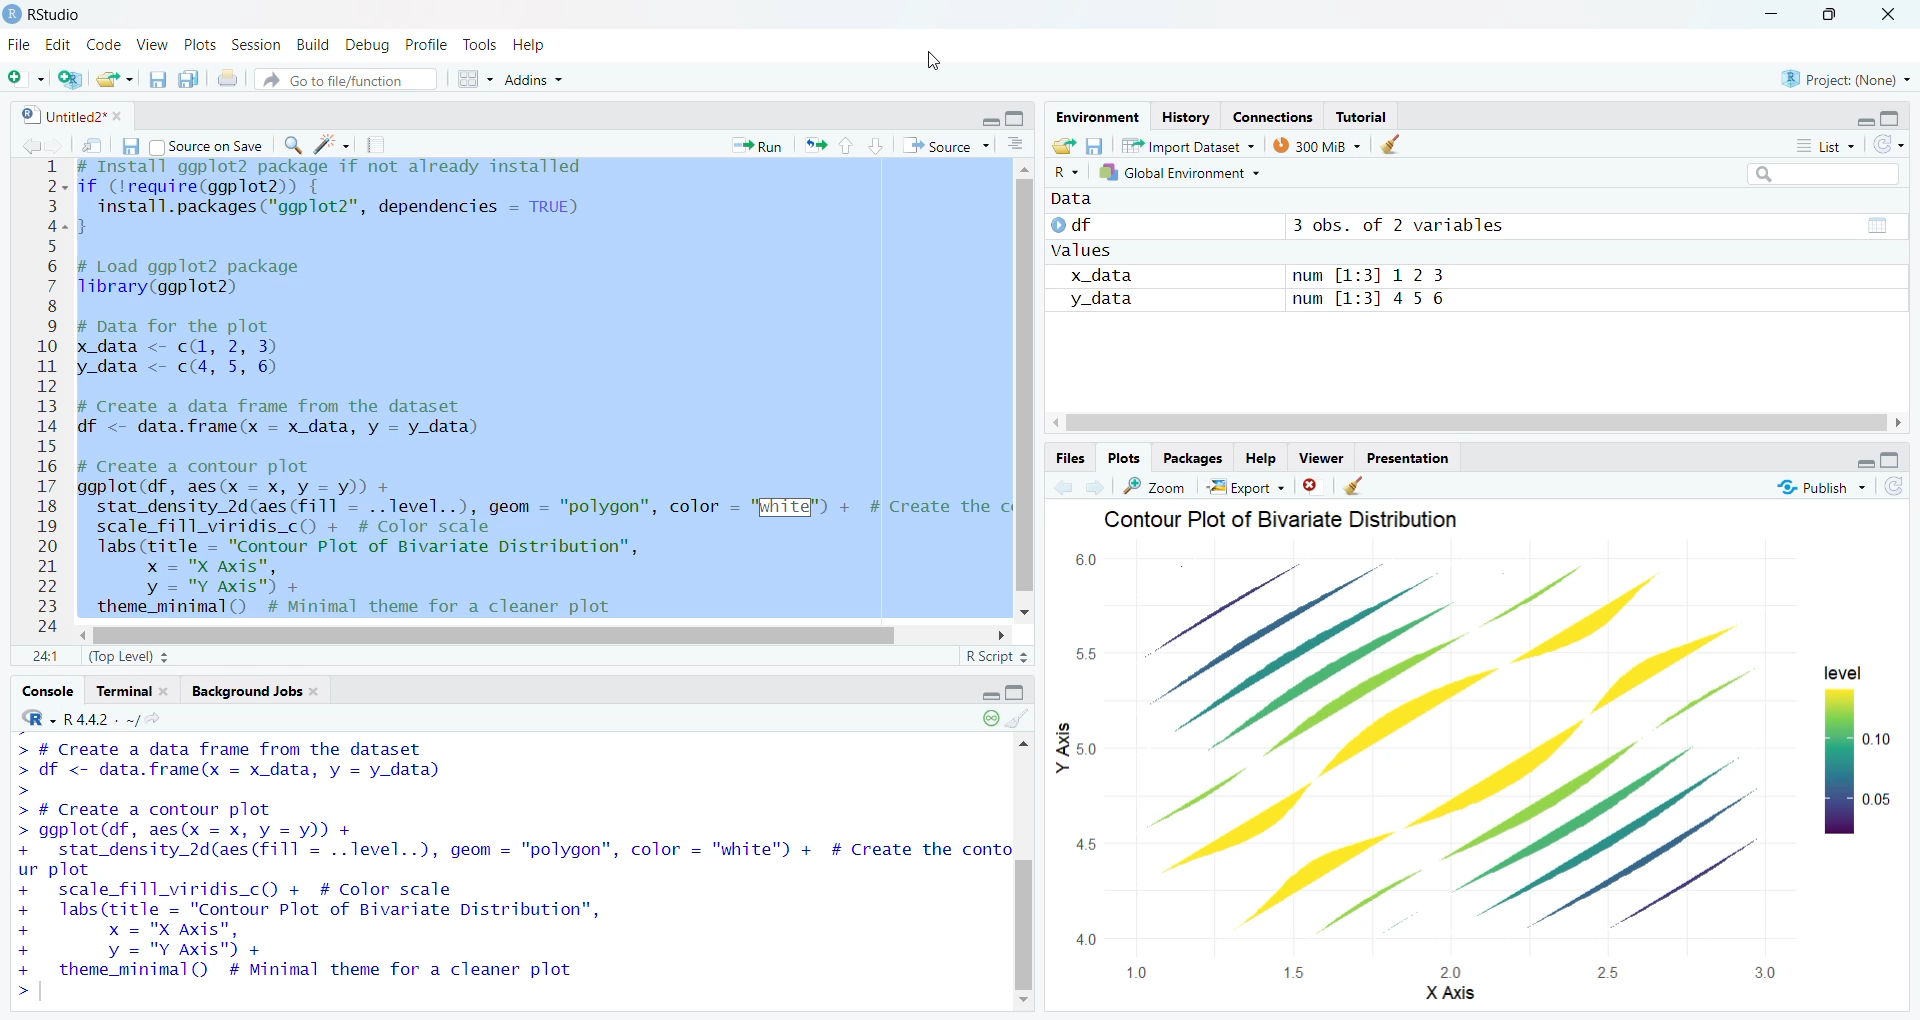  Describe the element at coordinates (1323, 458) in the screenshot. I see ` Viewer` at that location.